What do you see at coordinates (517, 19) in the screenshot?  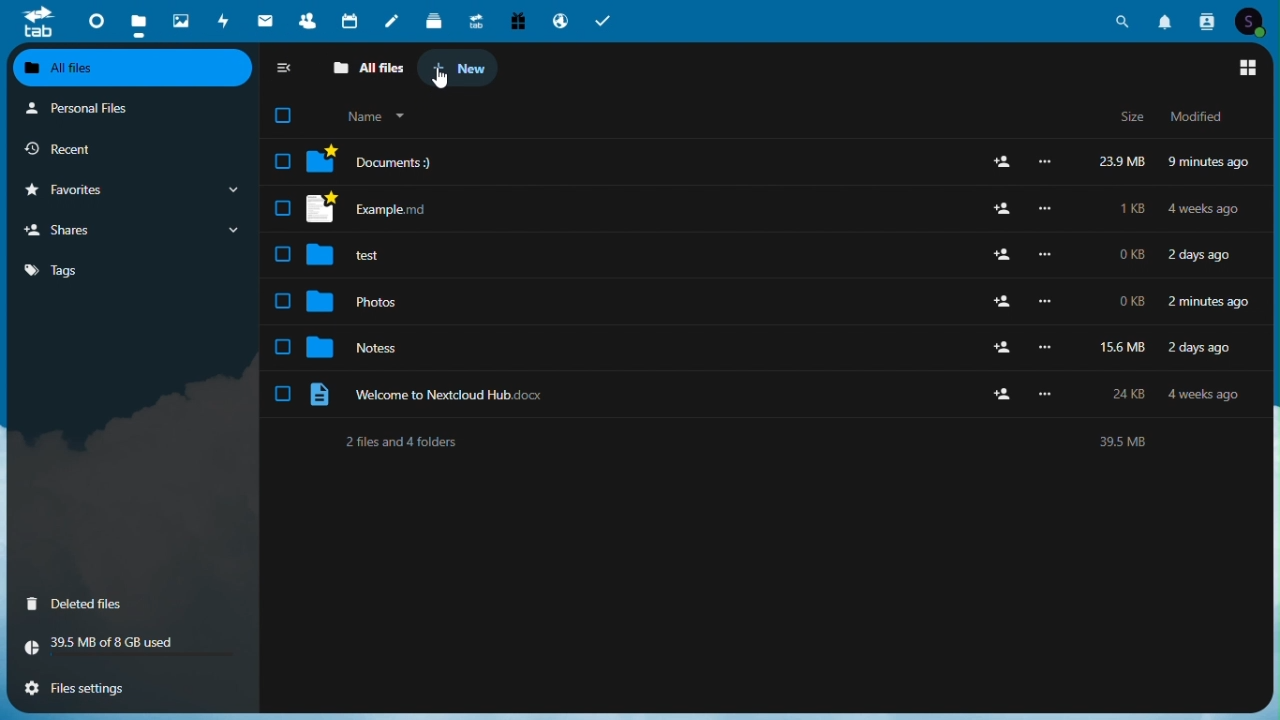 I see `free trail` at bounding box center [517, 19].